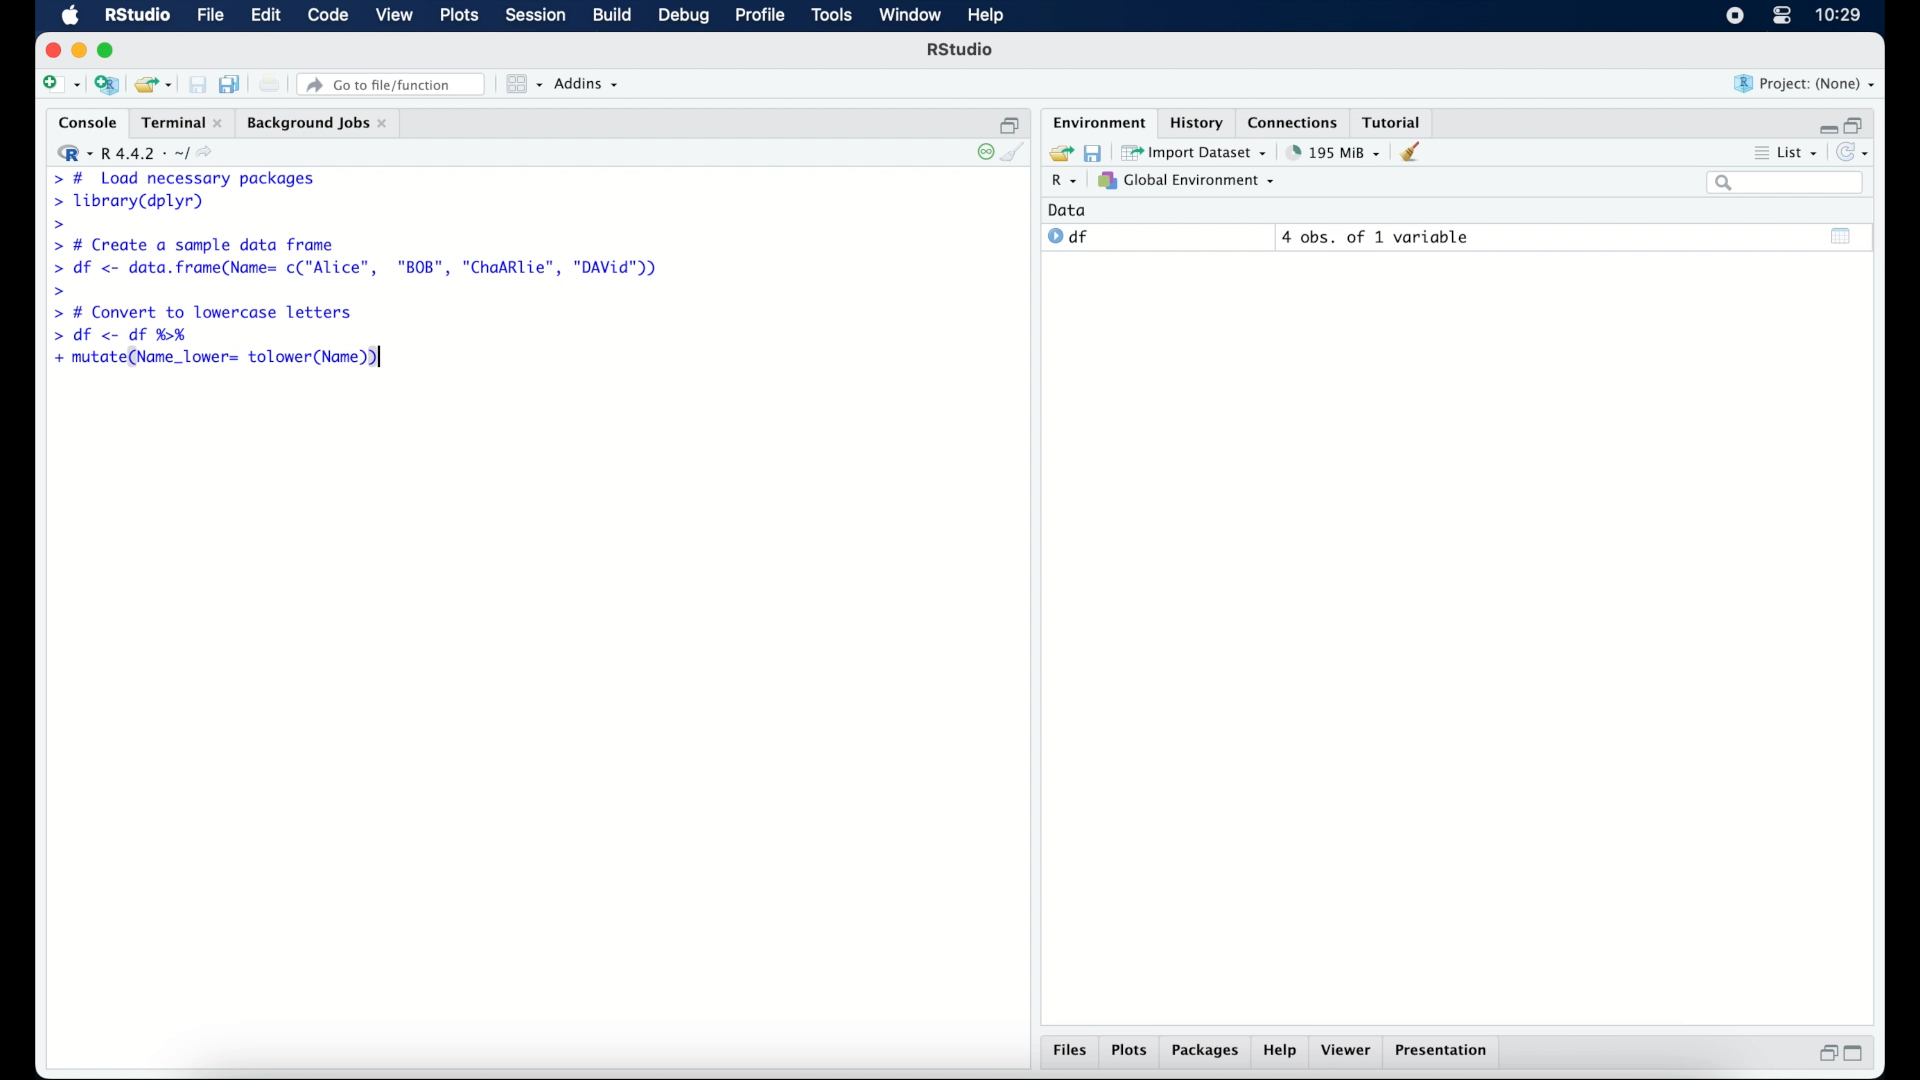  Describe the element at coordinates (1417, 153) in the screenshot. I see `clear workspace` at that location.